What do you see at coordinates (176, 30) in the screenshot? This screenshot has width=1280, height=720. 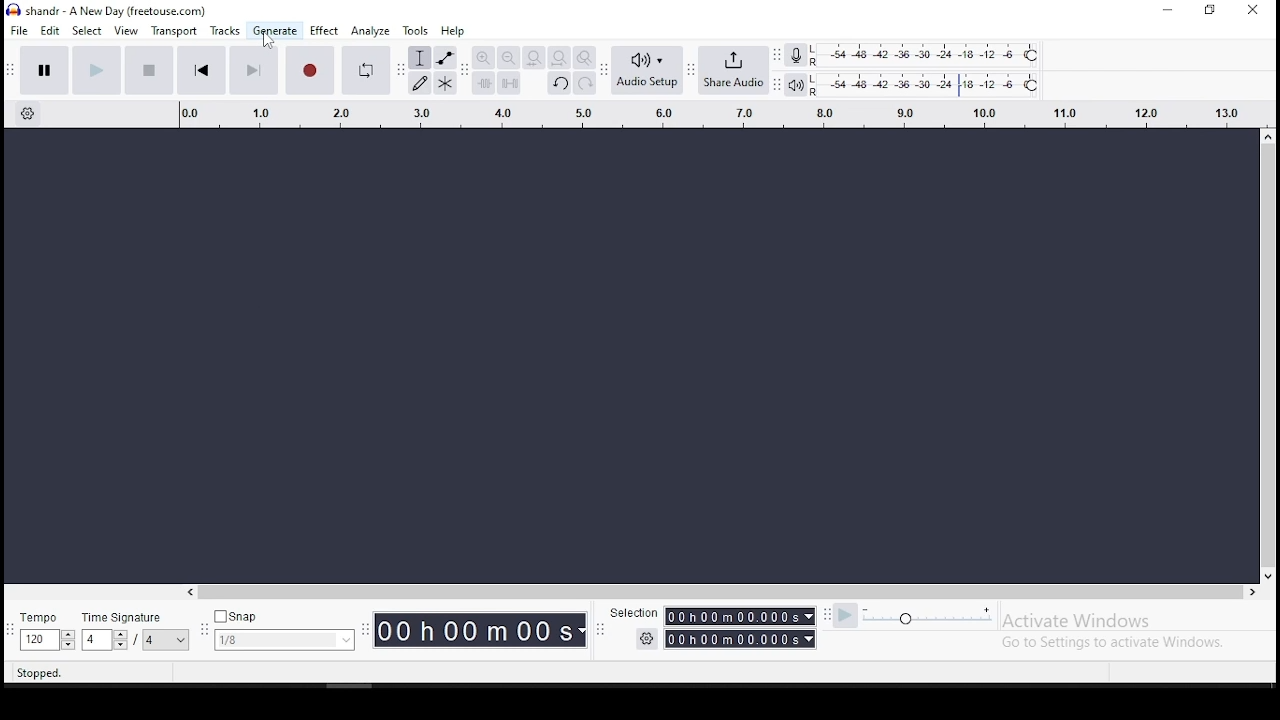 I see `transport` at bounding box center [176, 30].